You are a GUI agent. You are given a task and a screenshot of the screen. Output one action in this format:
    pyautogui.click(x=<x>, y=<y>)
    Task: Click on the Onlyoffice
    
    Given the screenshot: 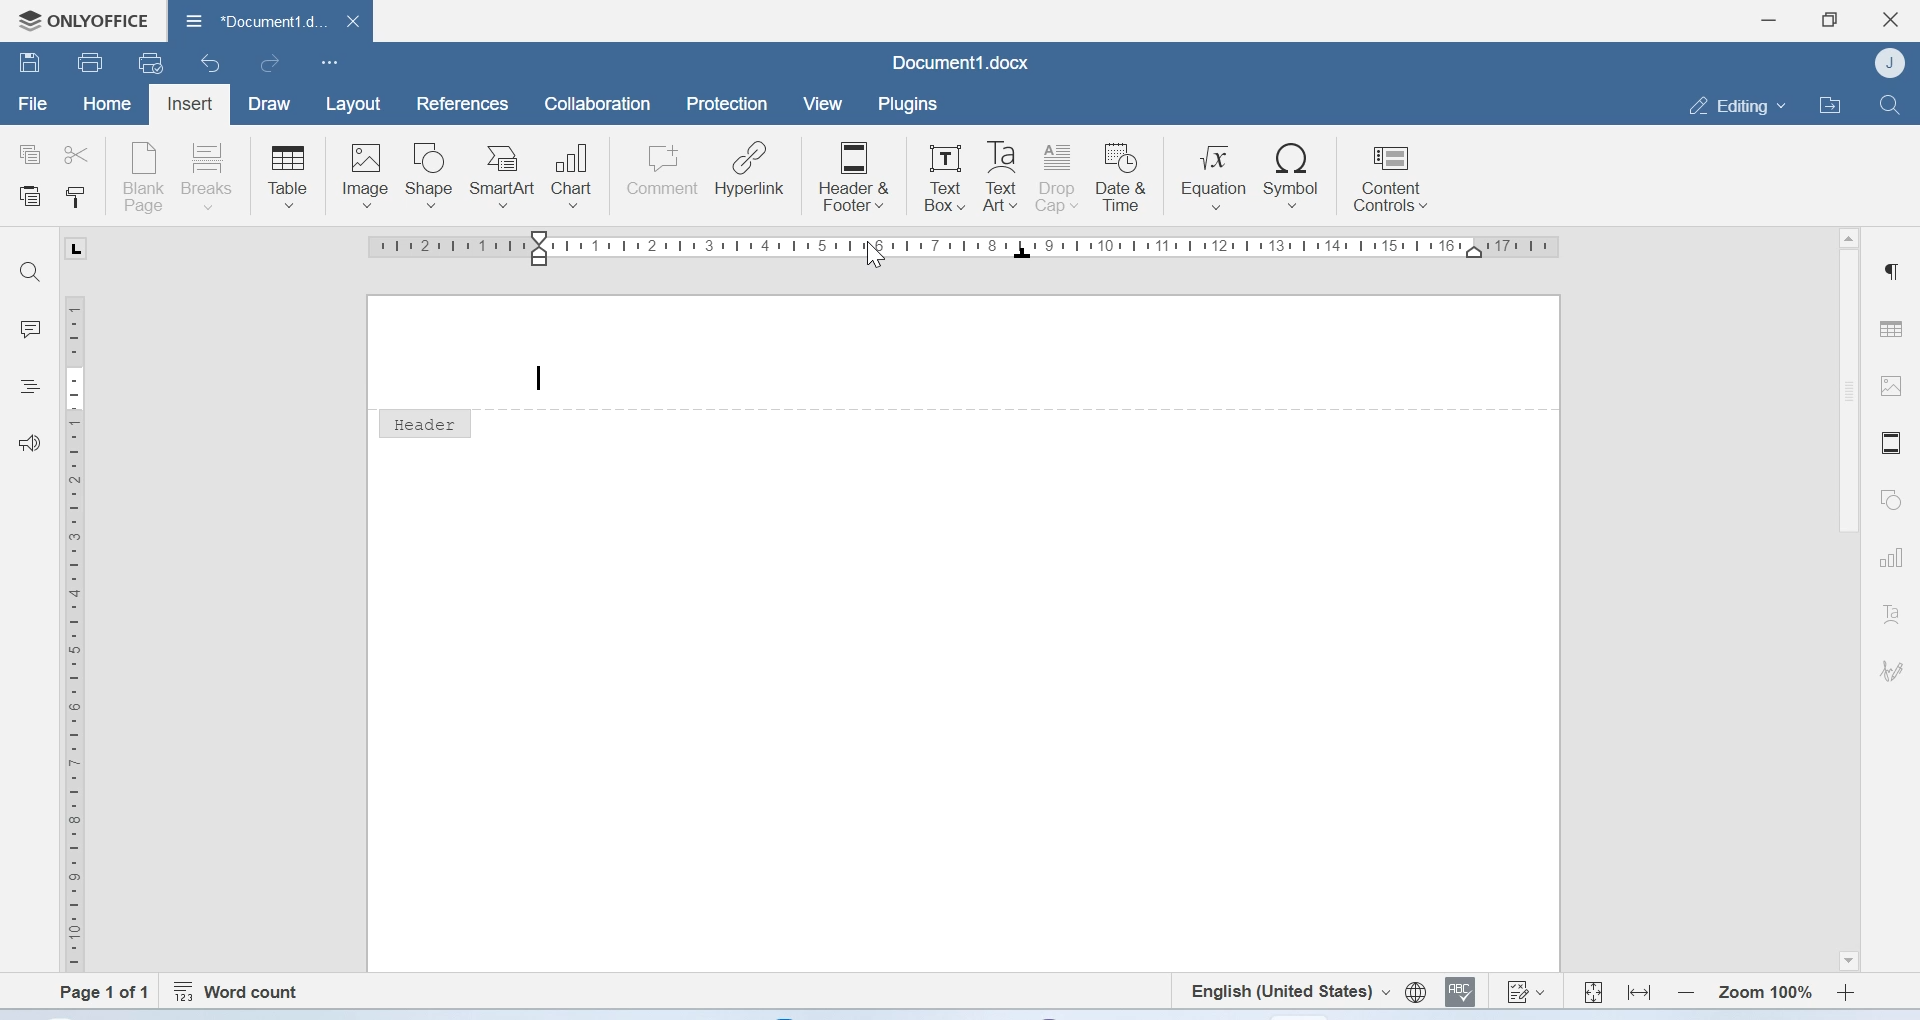 What is the action you would take?
    pyautogui.click(x=82, y=18)
    